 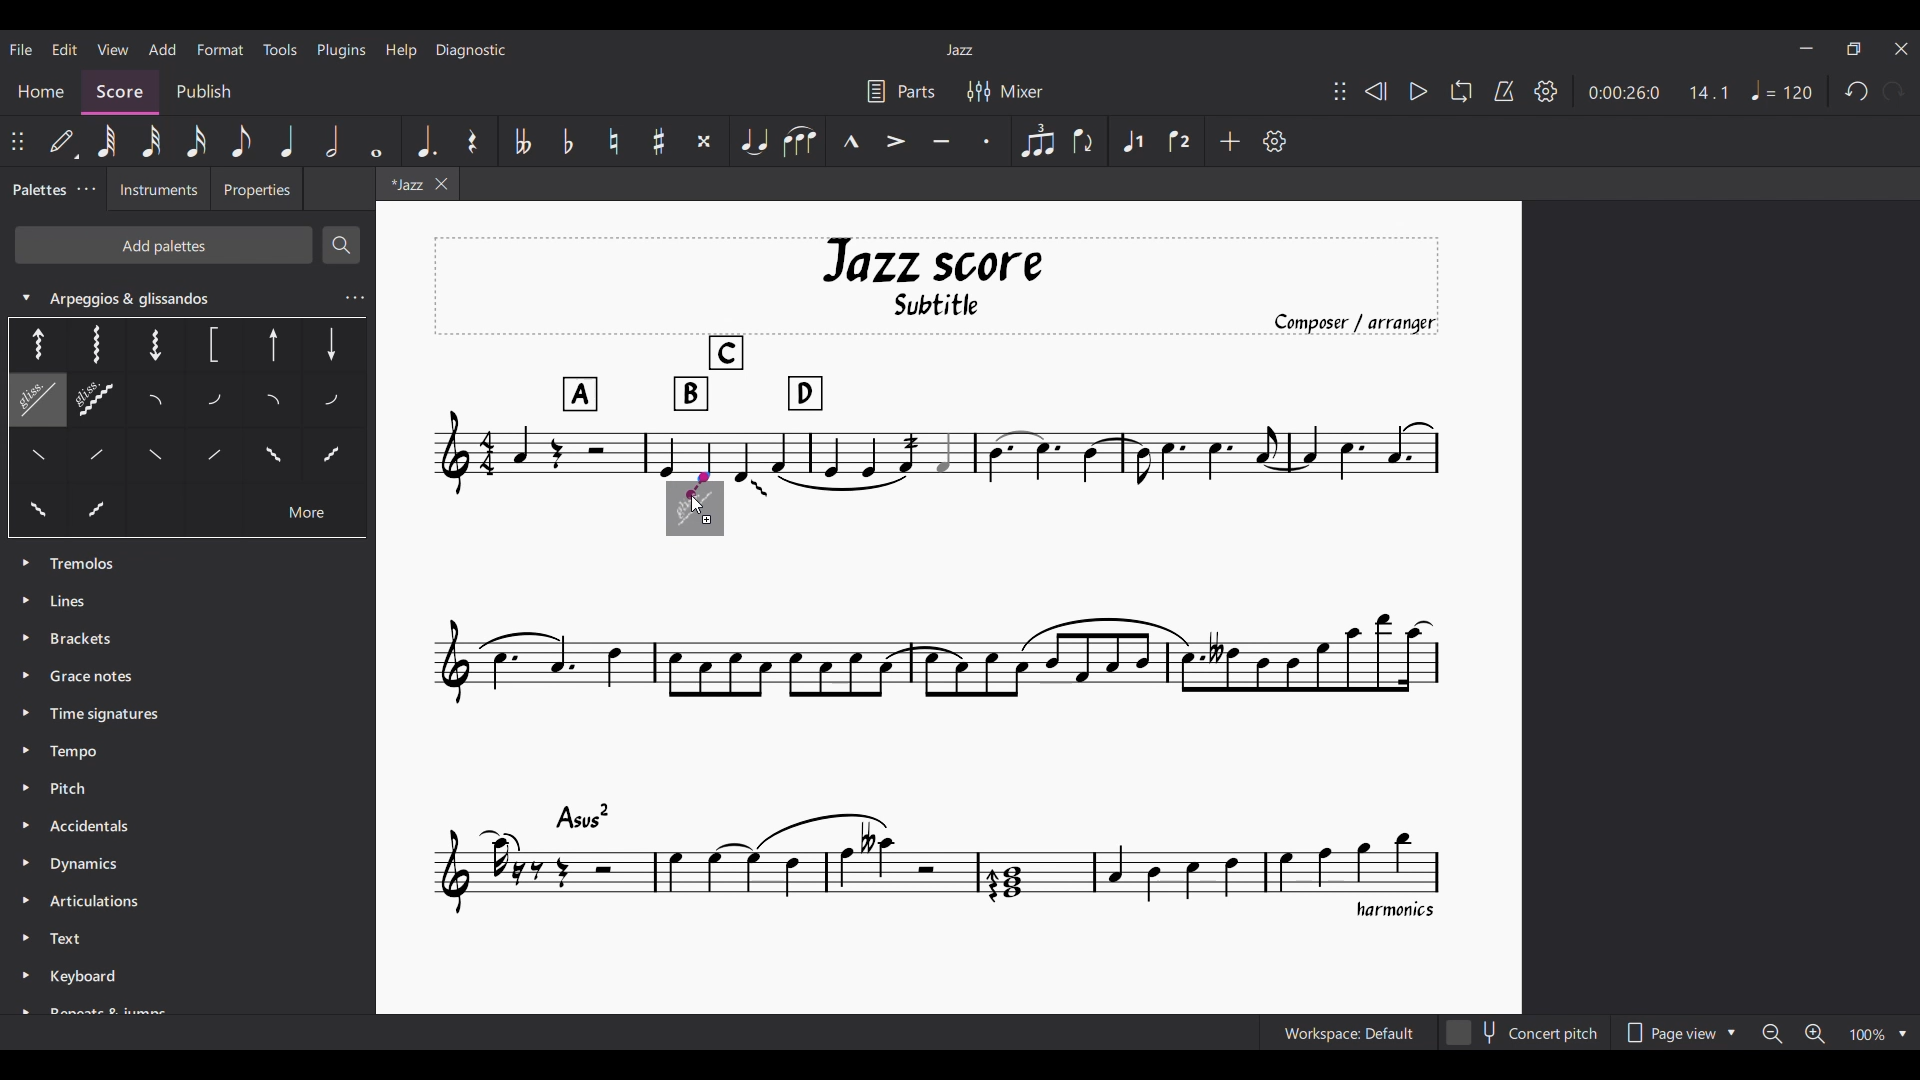 What do you see at coordinates (1854, 49) in the screenshot?
I see `Show in smaller tab` at bounding box center [1854, 49].